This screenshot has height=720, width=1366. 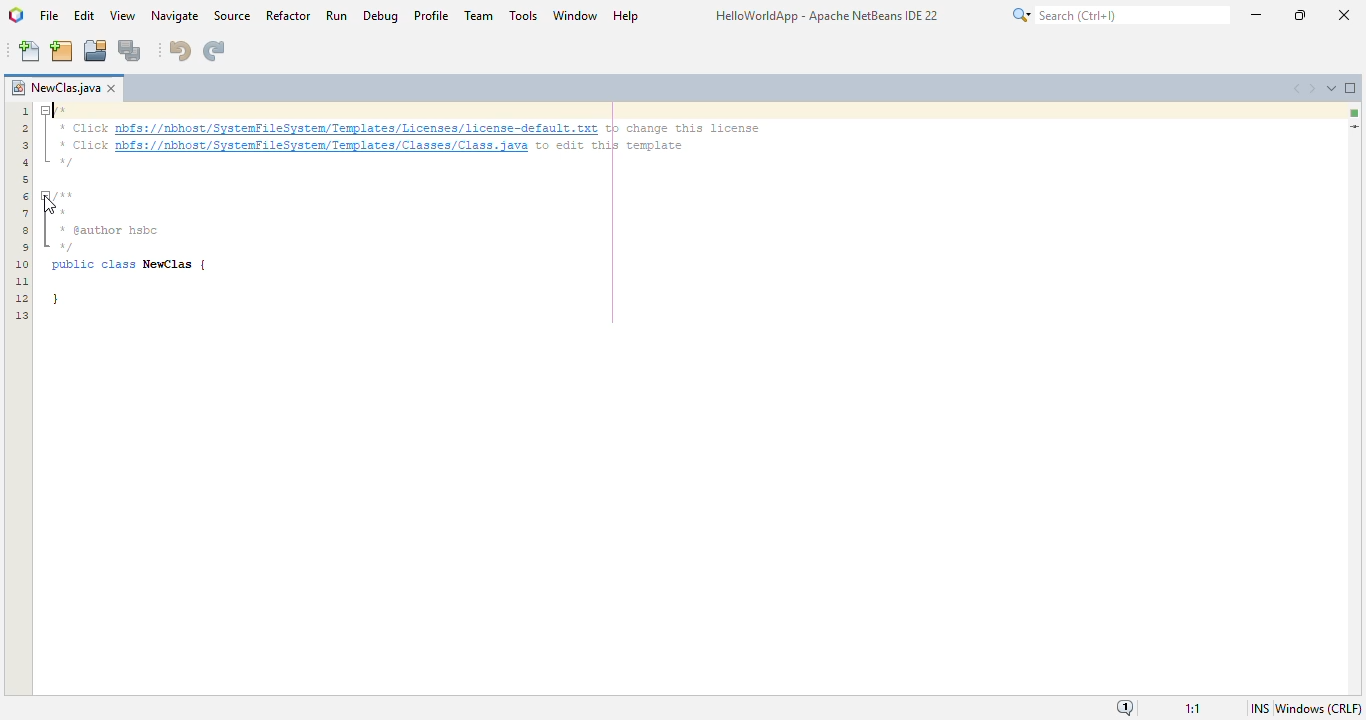 I want to click on window, so click(x=576, y=14).